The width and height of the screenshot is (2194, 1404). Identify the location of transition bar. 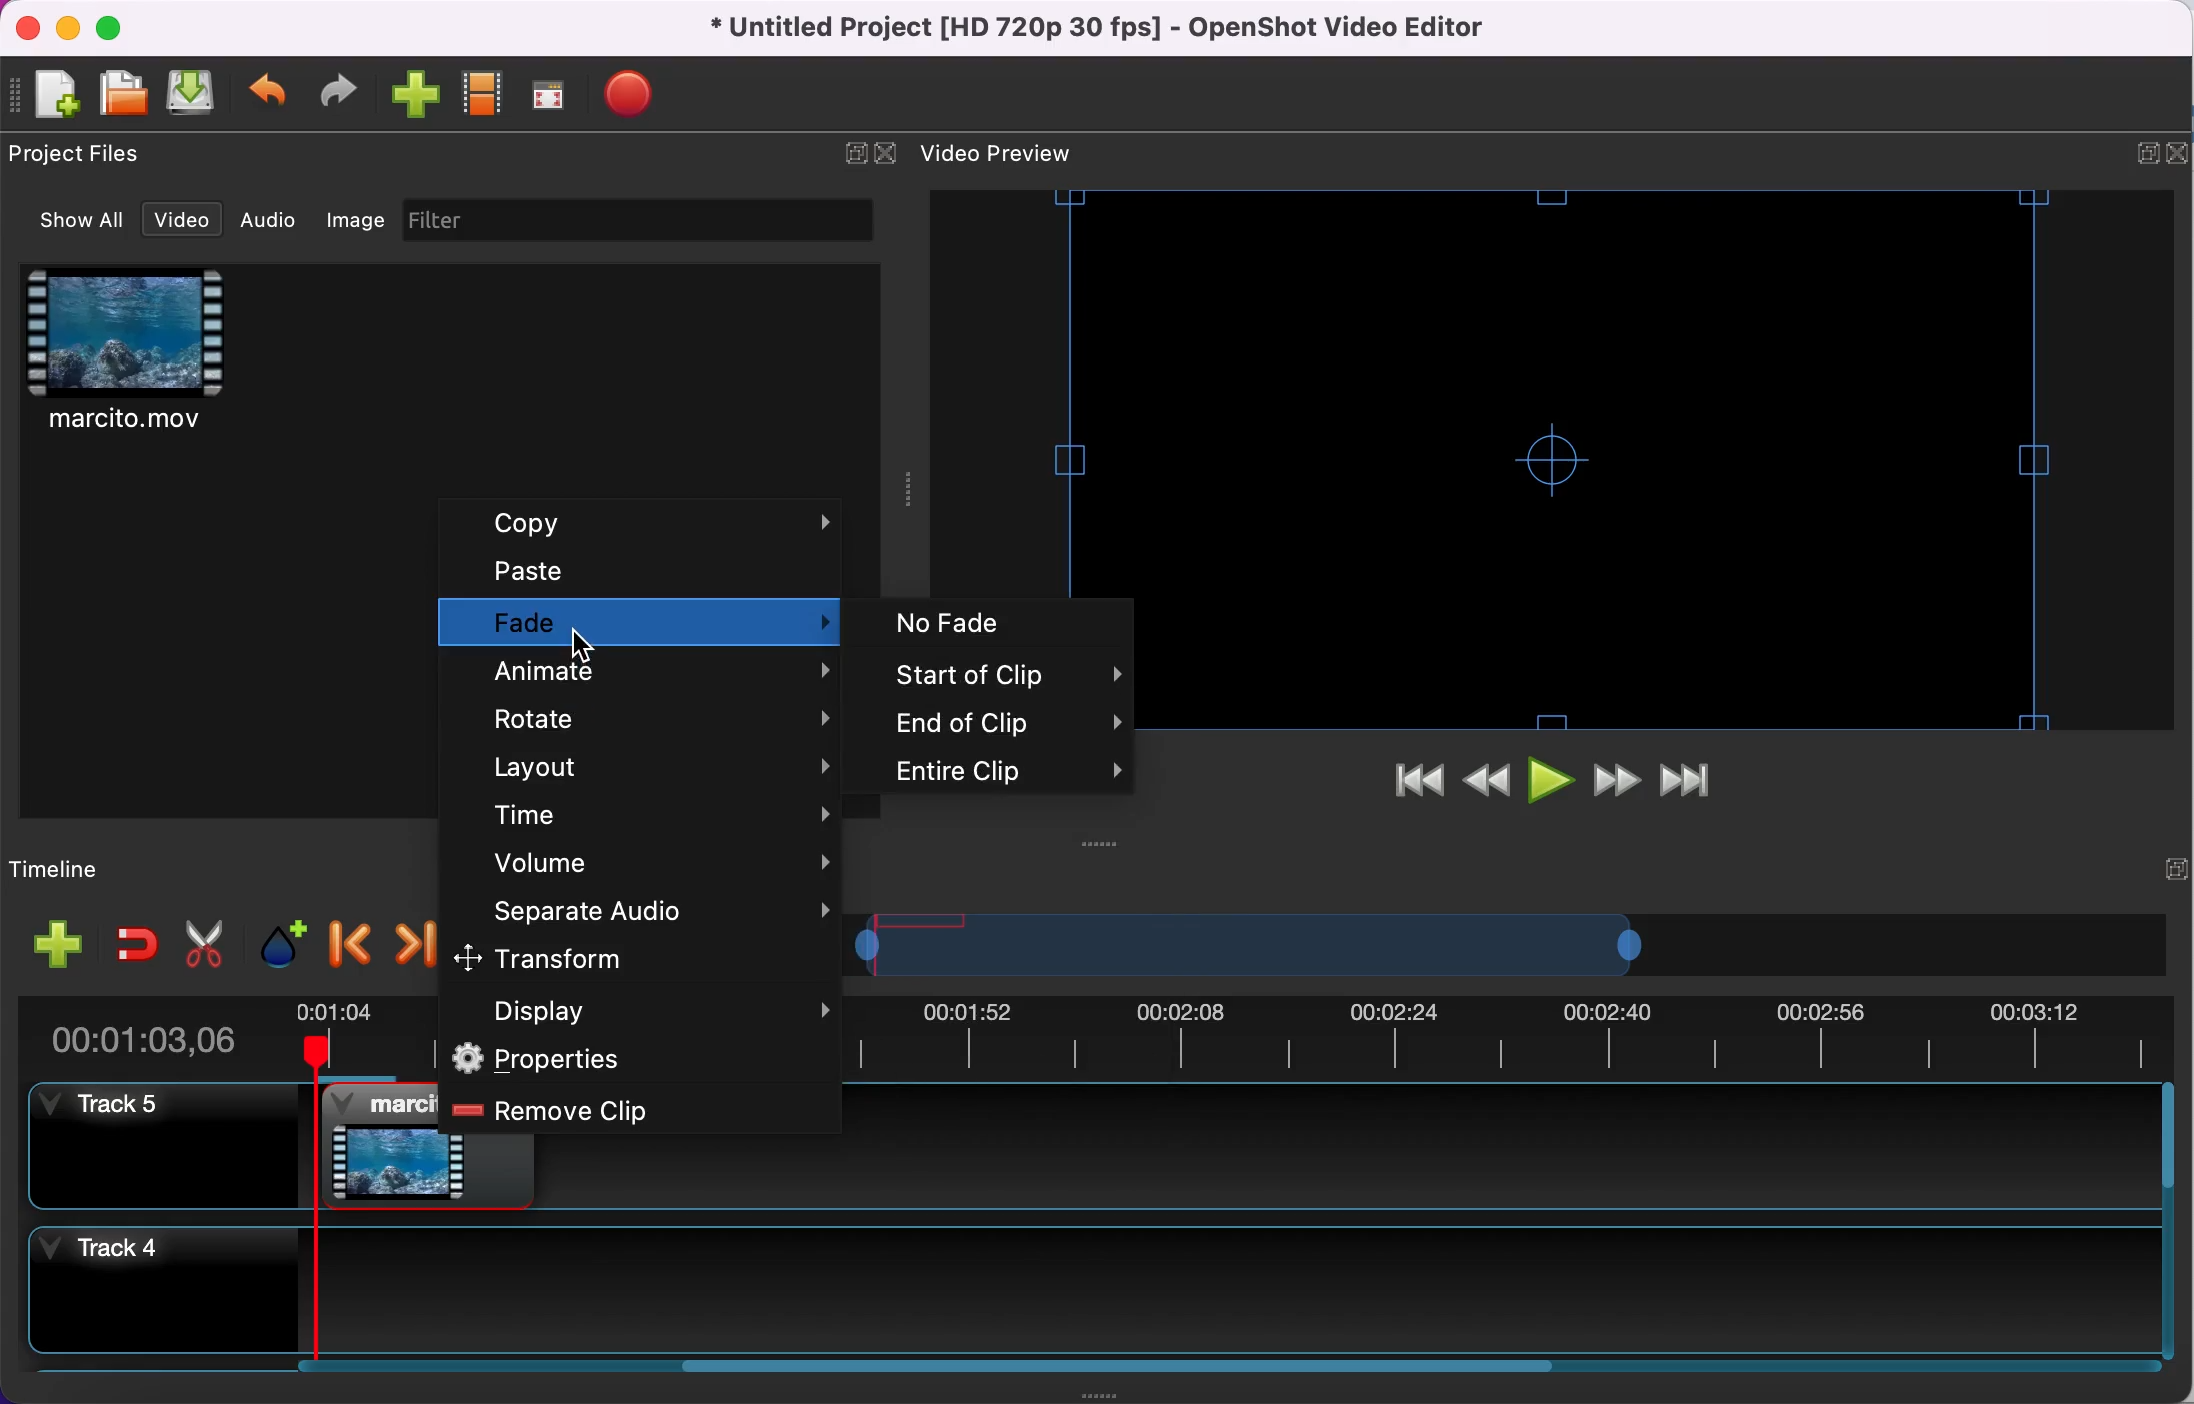
(1256, 949).